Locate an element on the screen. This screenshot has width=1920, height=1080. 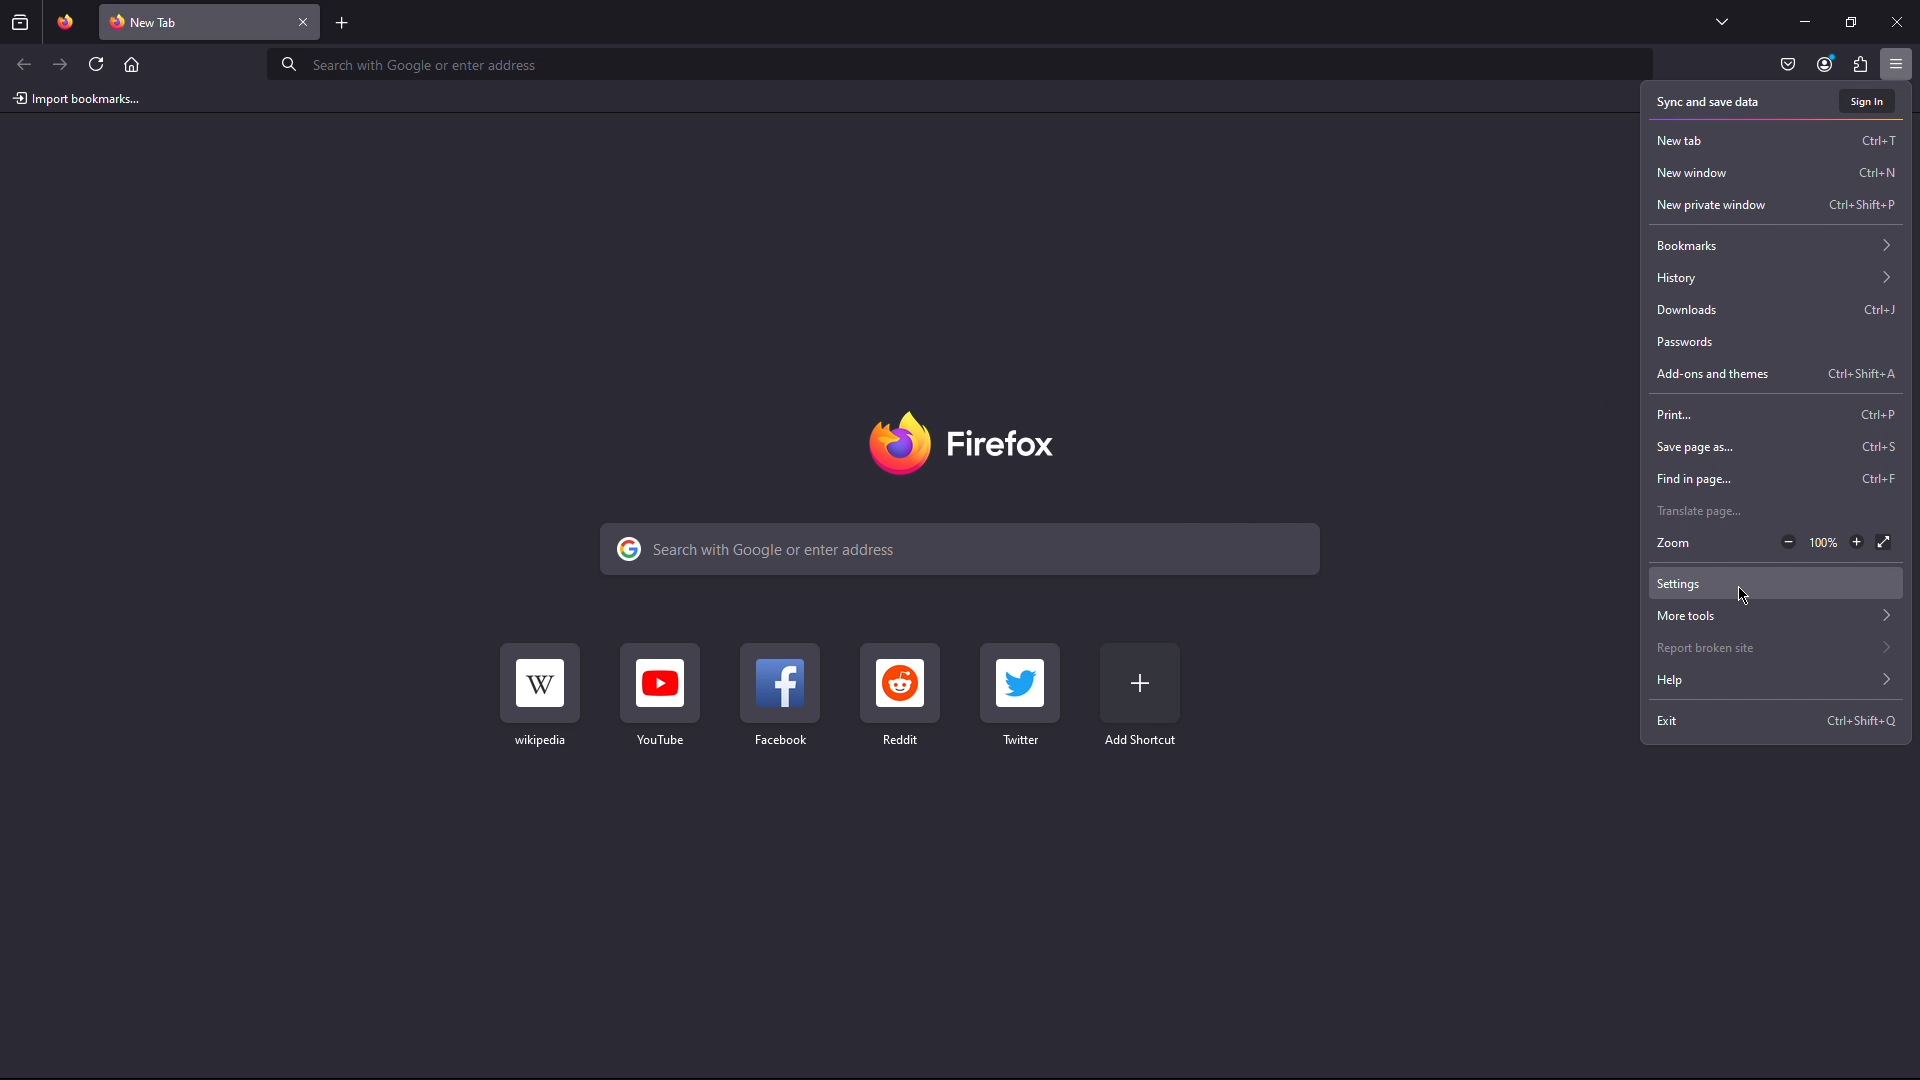
Close is located at coordinates (1896, 21).